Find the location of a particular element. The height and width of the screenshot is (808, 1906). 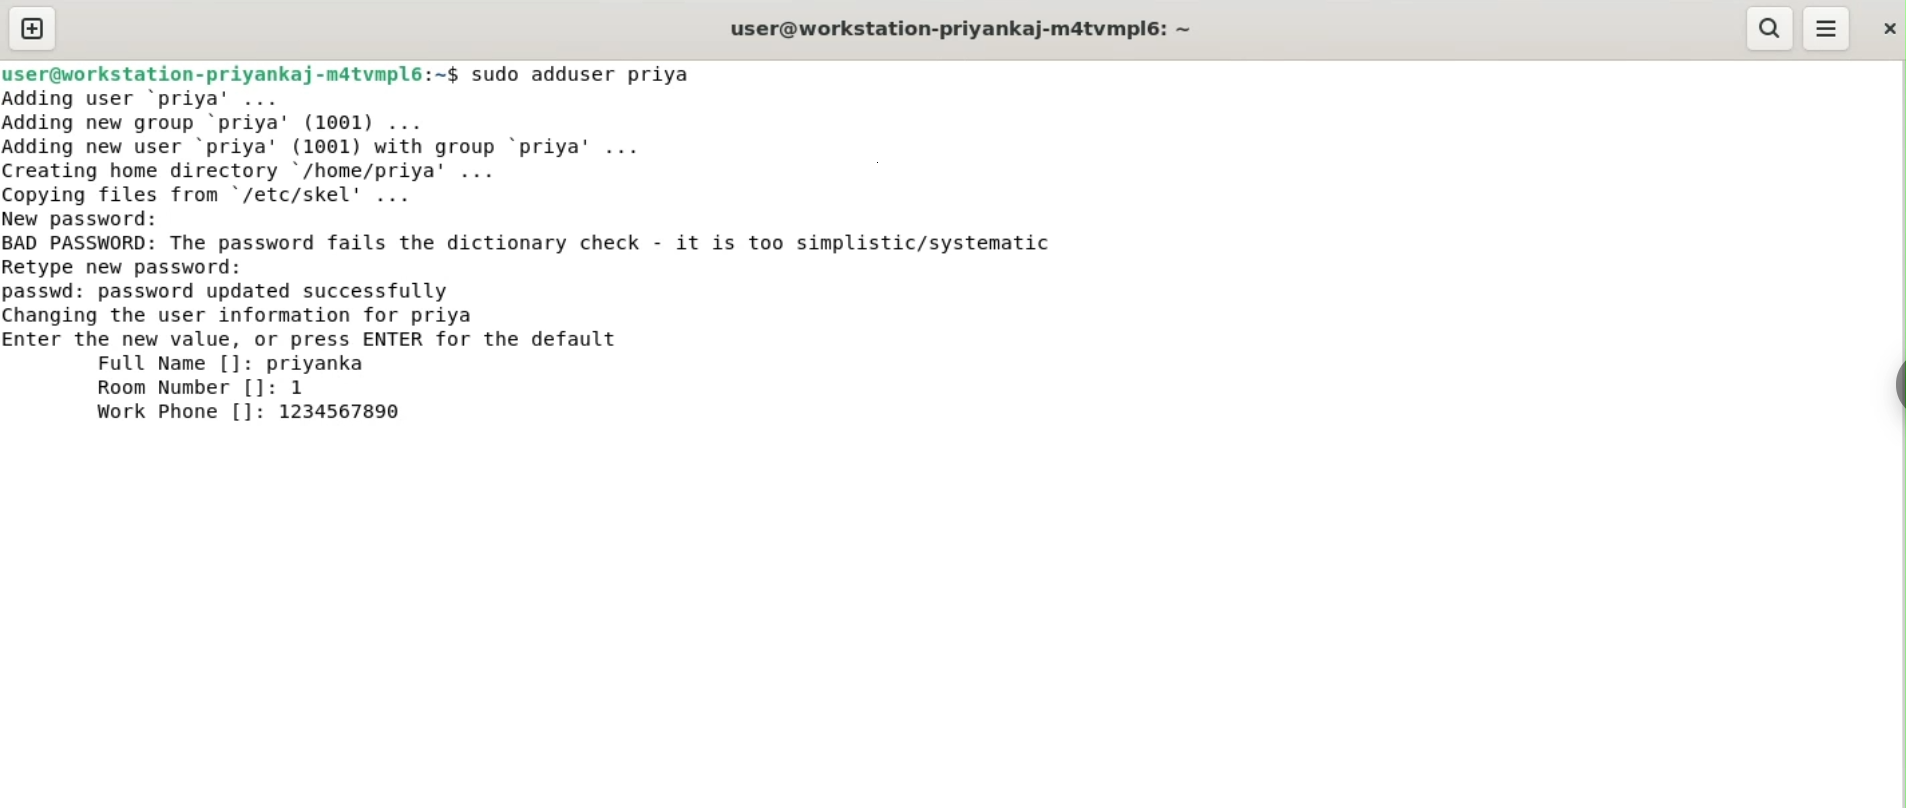

retype new password: is located at coordinates (138, 266).